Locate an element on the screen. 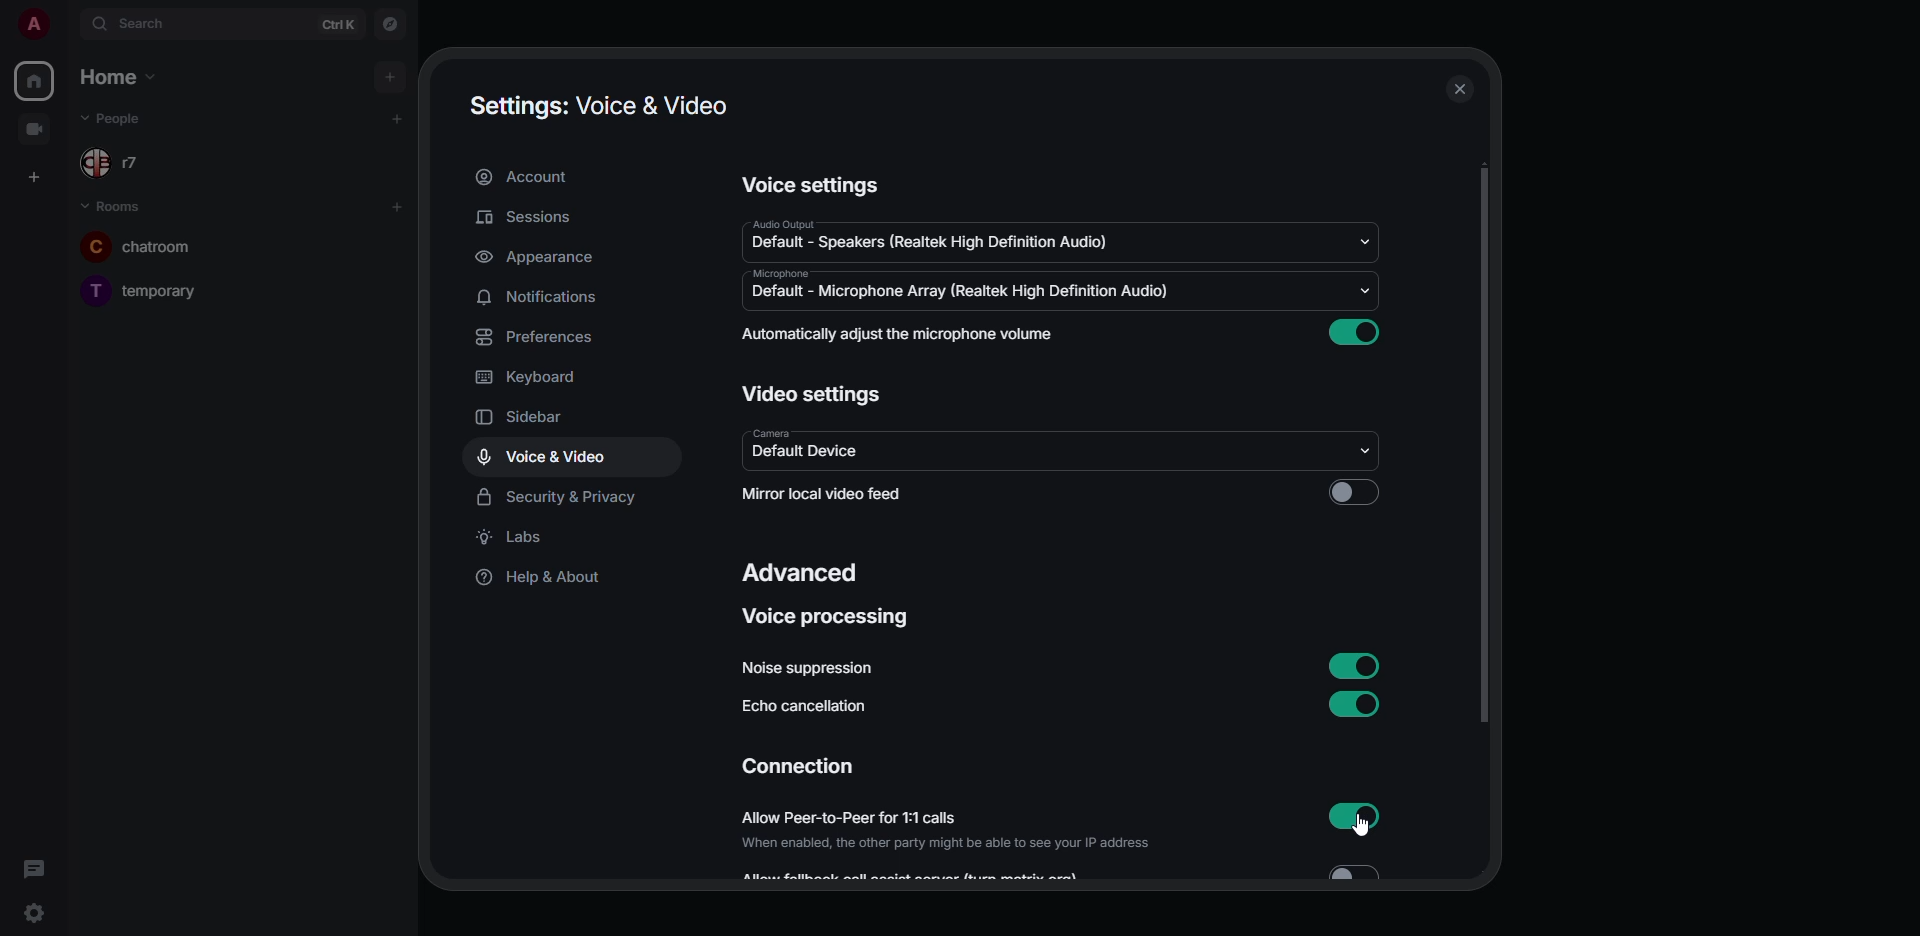 The image size is (1920, 936). sessions is located at coordinates (531, 218).